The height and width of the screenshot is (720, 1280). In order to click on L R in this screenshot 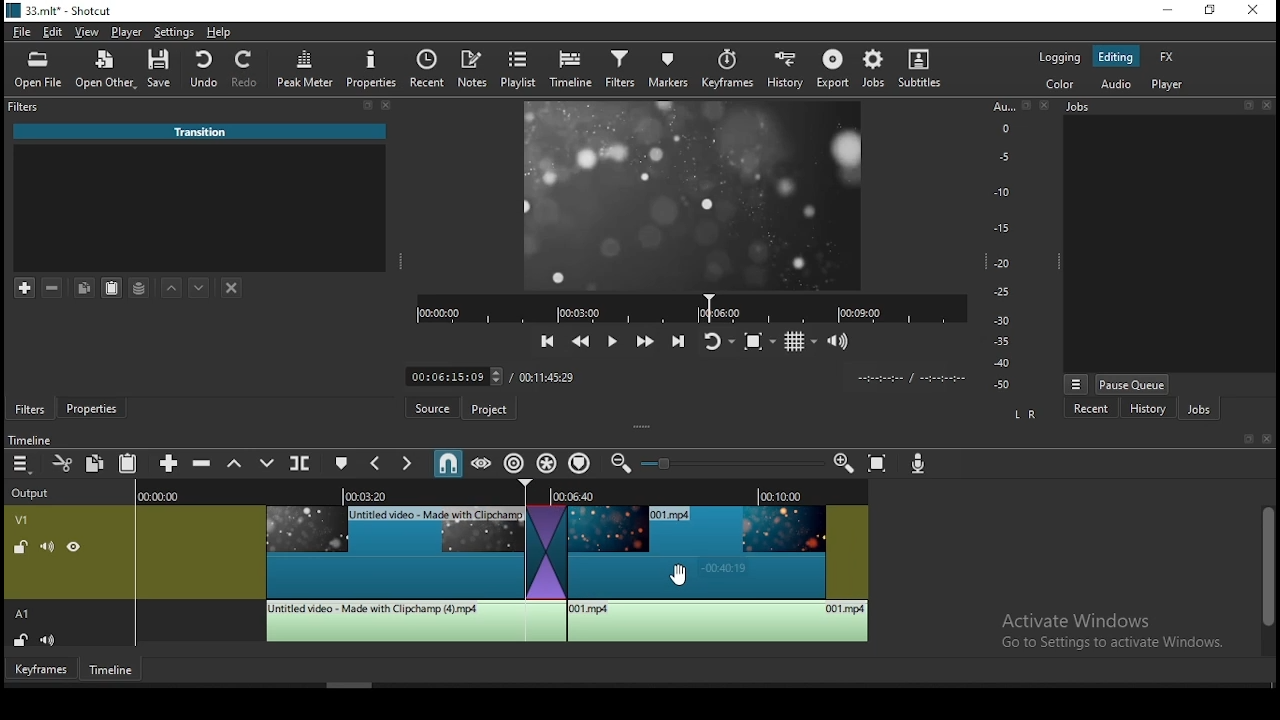, I will do `click(1021, 414)`.